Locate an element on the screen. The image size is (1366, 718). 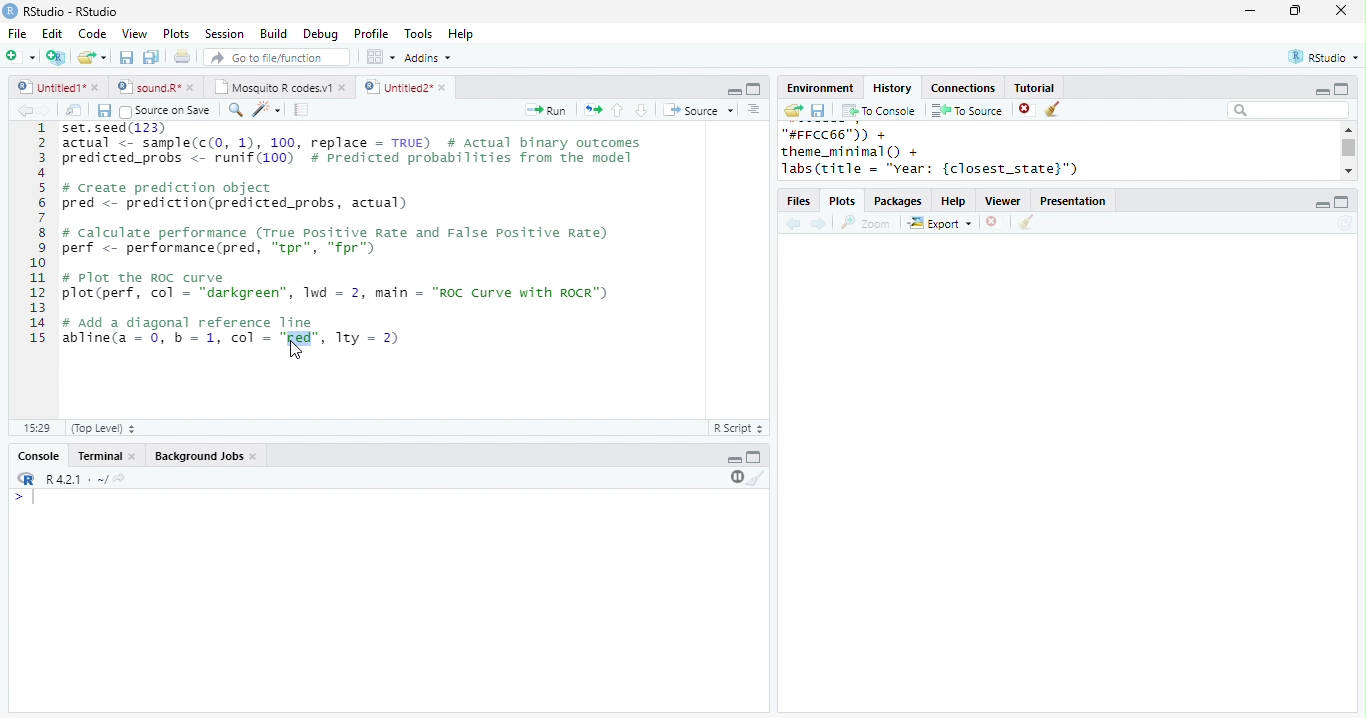
# Plot the ROC curveplot(perf, col - "darkgreen”, 1wd = 2, main = "ROC Curve with ROCR") is located at coordinates (338, 287).